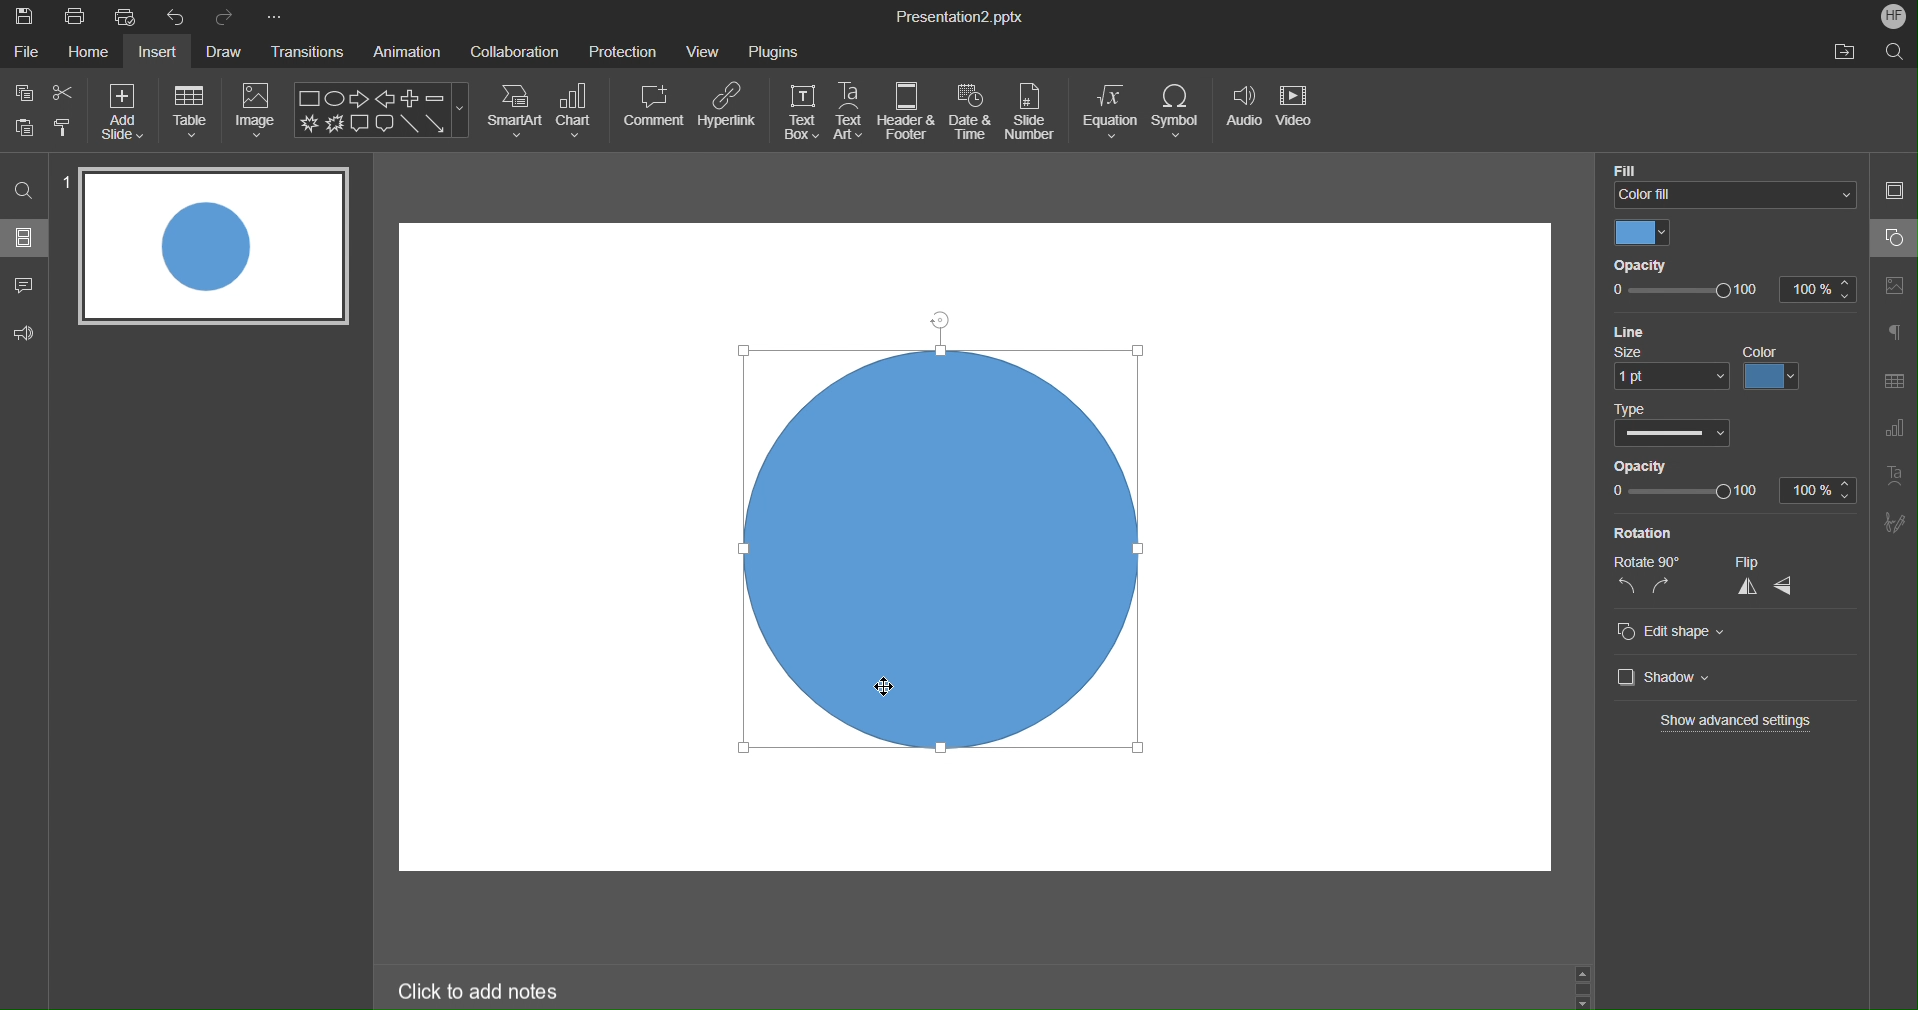 This screenshot has width=1918, height=1010. What do you see at coordinates (1643, 330) in the screenshot?
I see `Line Settings` at bounding box center [1643, 330].